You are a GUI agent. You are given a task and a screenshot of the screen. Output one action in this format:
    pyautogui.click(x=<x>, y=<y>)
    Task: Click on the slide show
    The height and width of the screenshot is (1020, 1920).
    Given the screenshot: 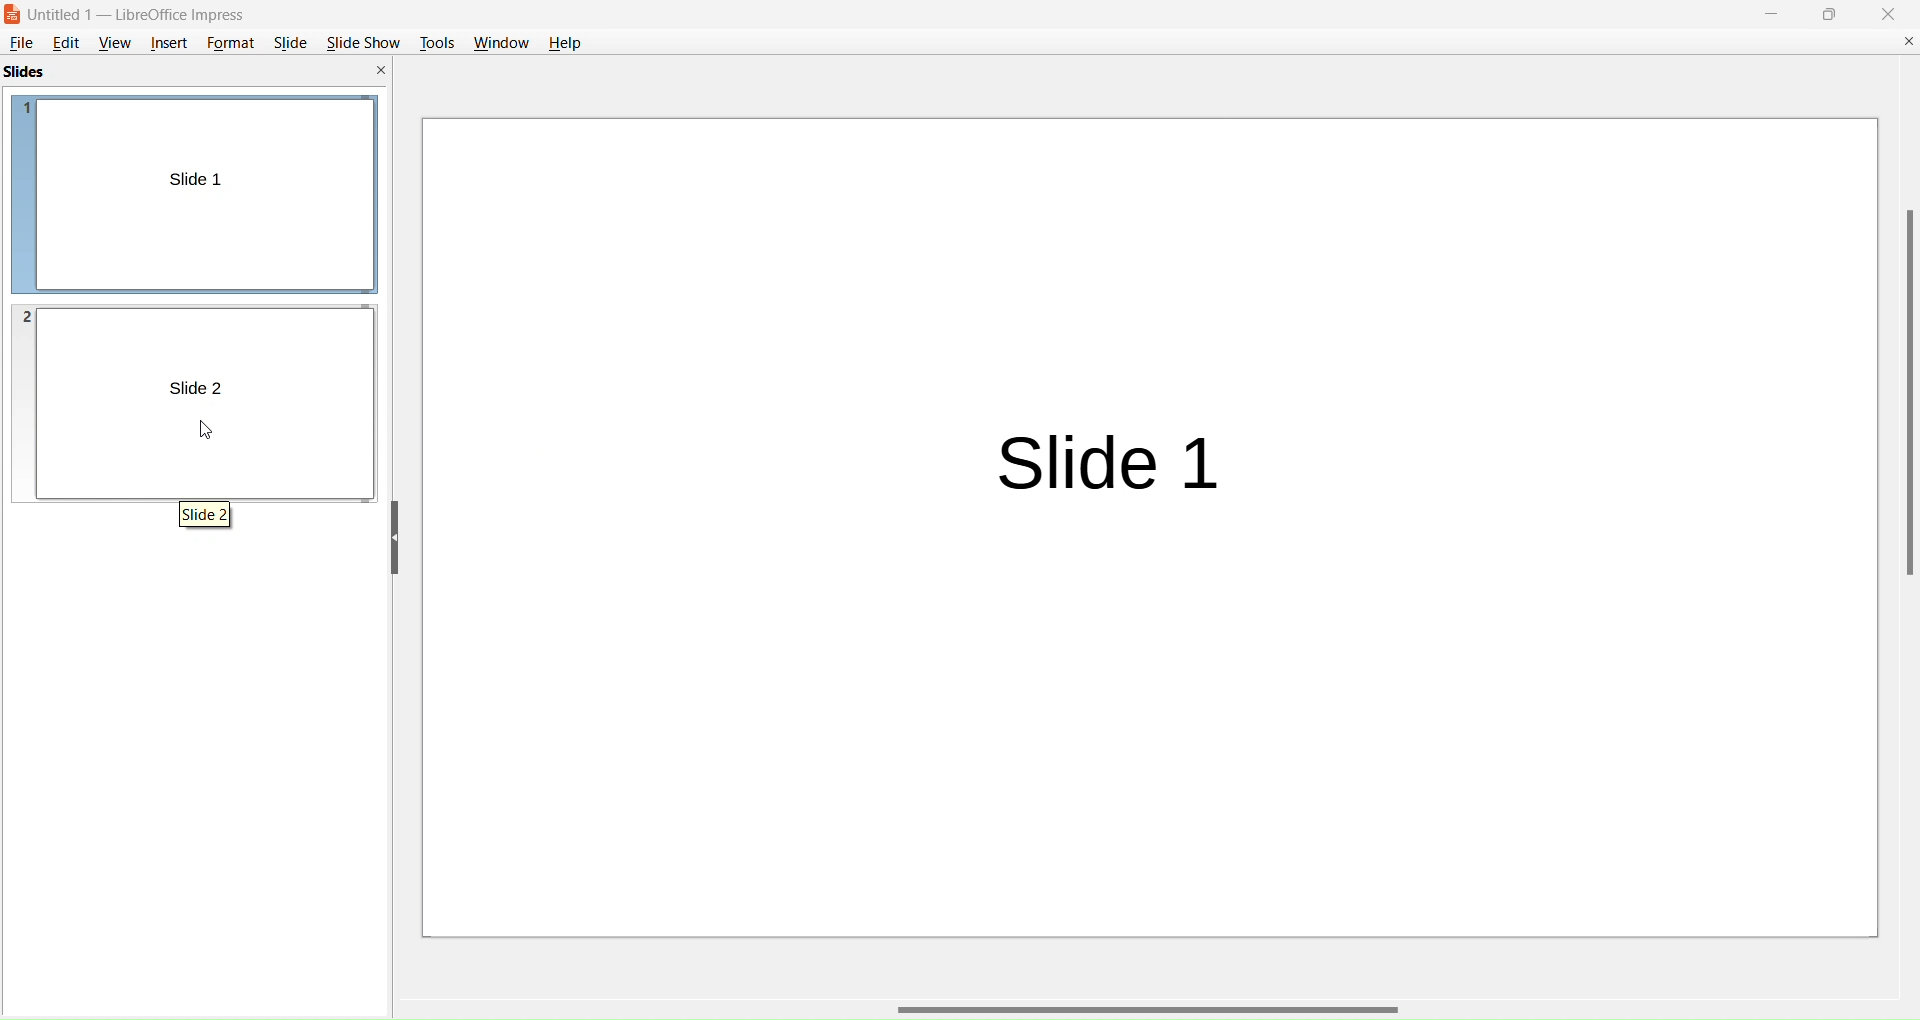 What is the action you would take?
    pyautogui.click(x=364, y=42)
    